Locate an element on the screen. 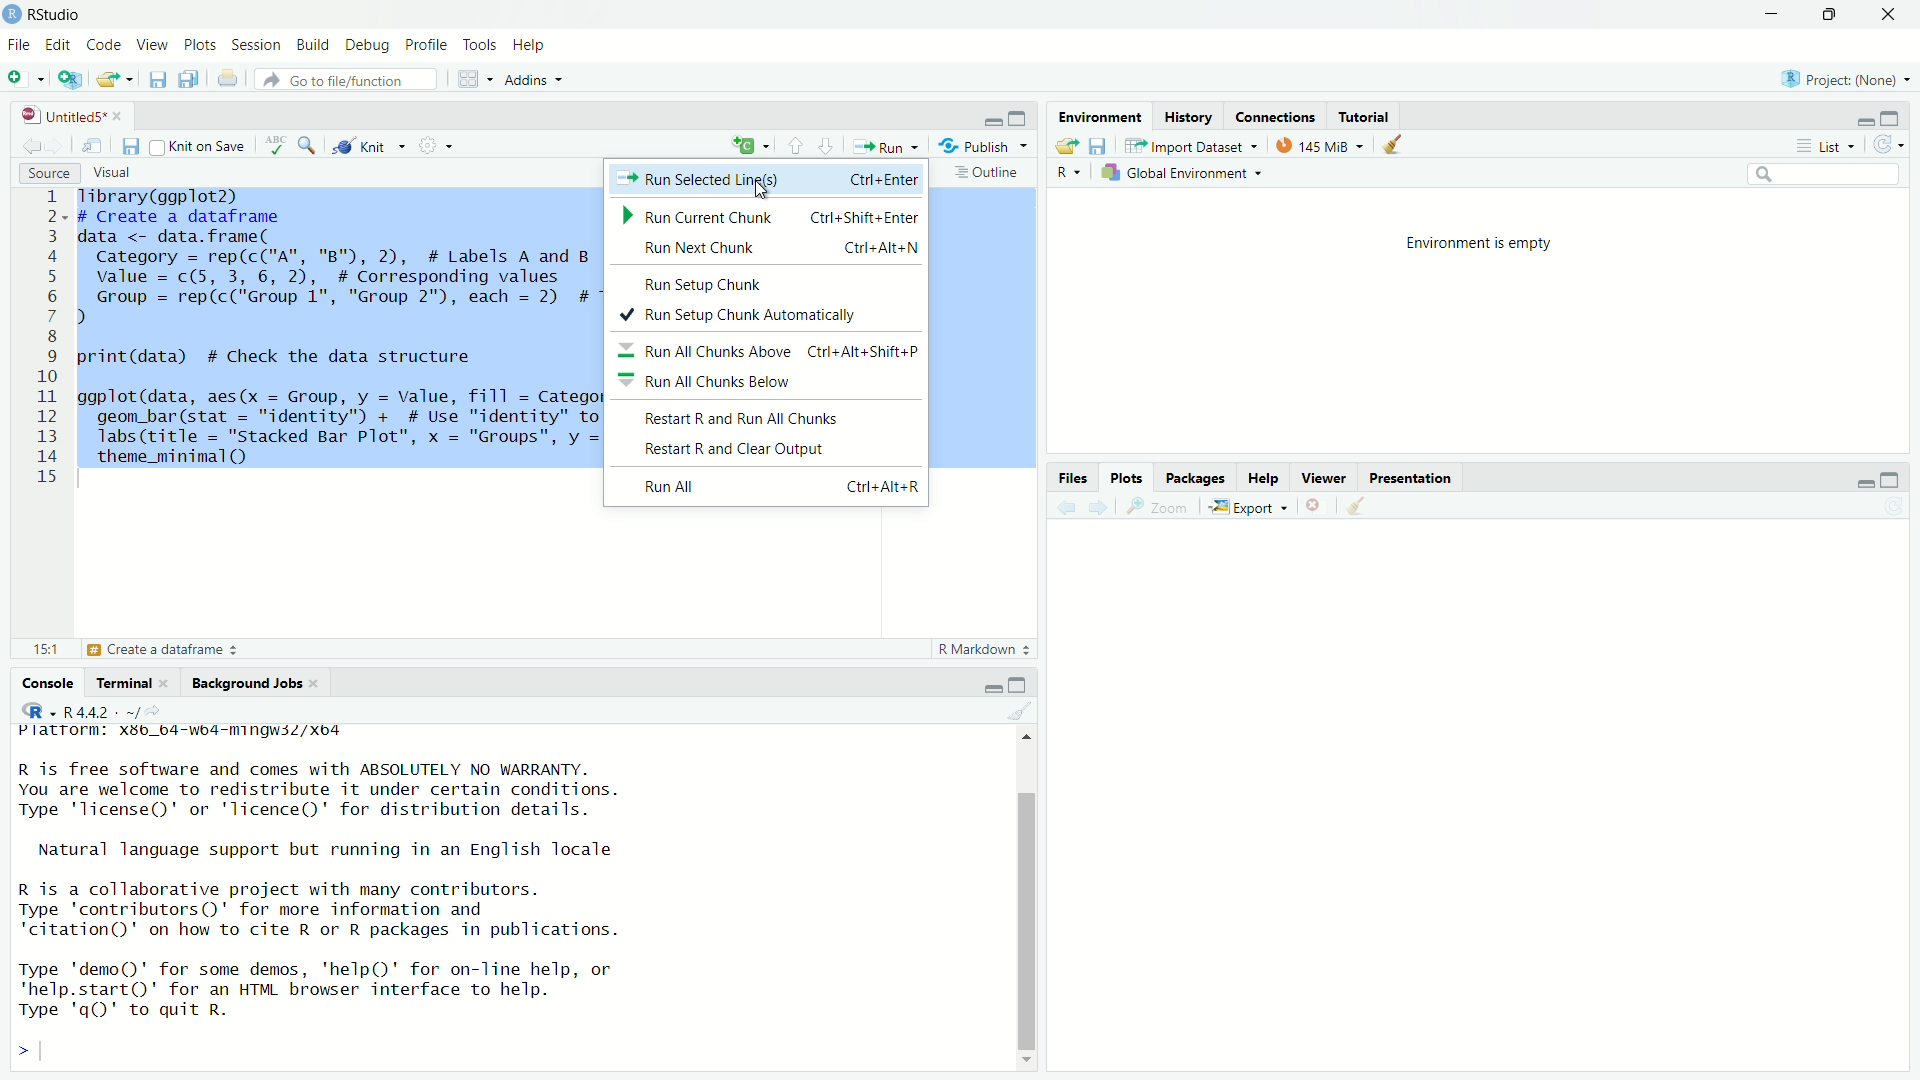 This screenshot has width=1920, height=1080. 15:1 is located at coordinates (46, 648).